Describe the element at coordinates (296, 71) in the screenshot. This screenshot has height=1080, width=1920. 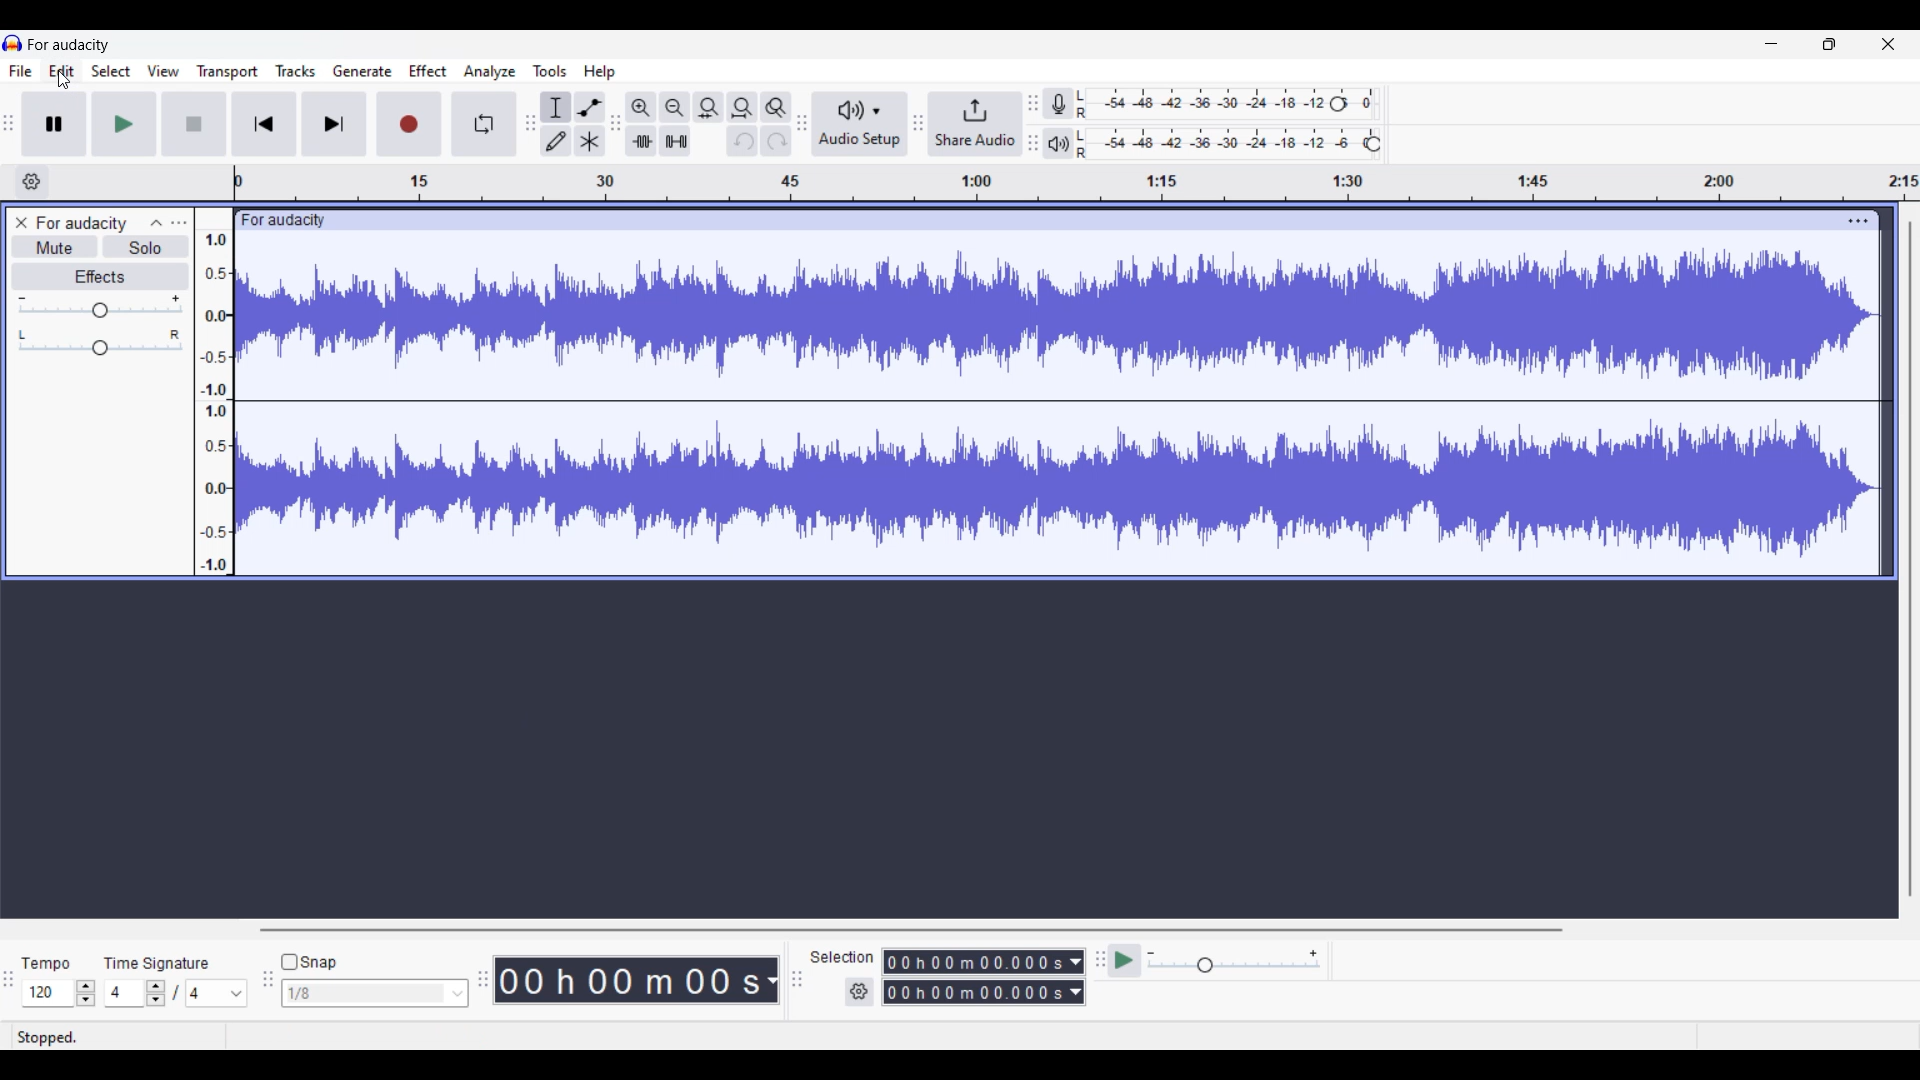
I see `Track menu ` at that location.